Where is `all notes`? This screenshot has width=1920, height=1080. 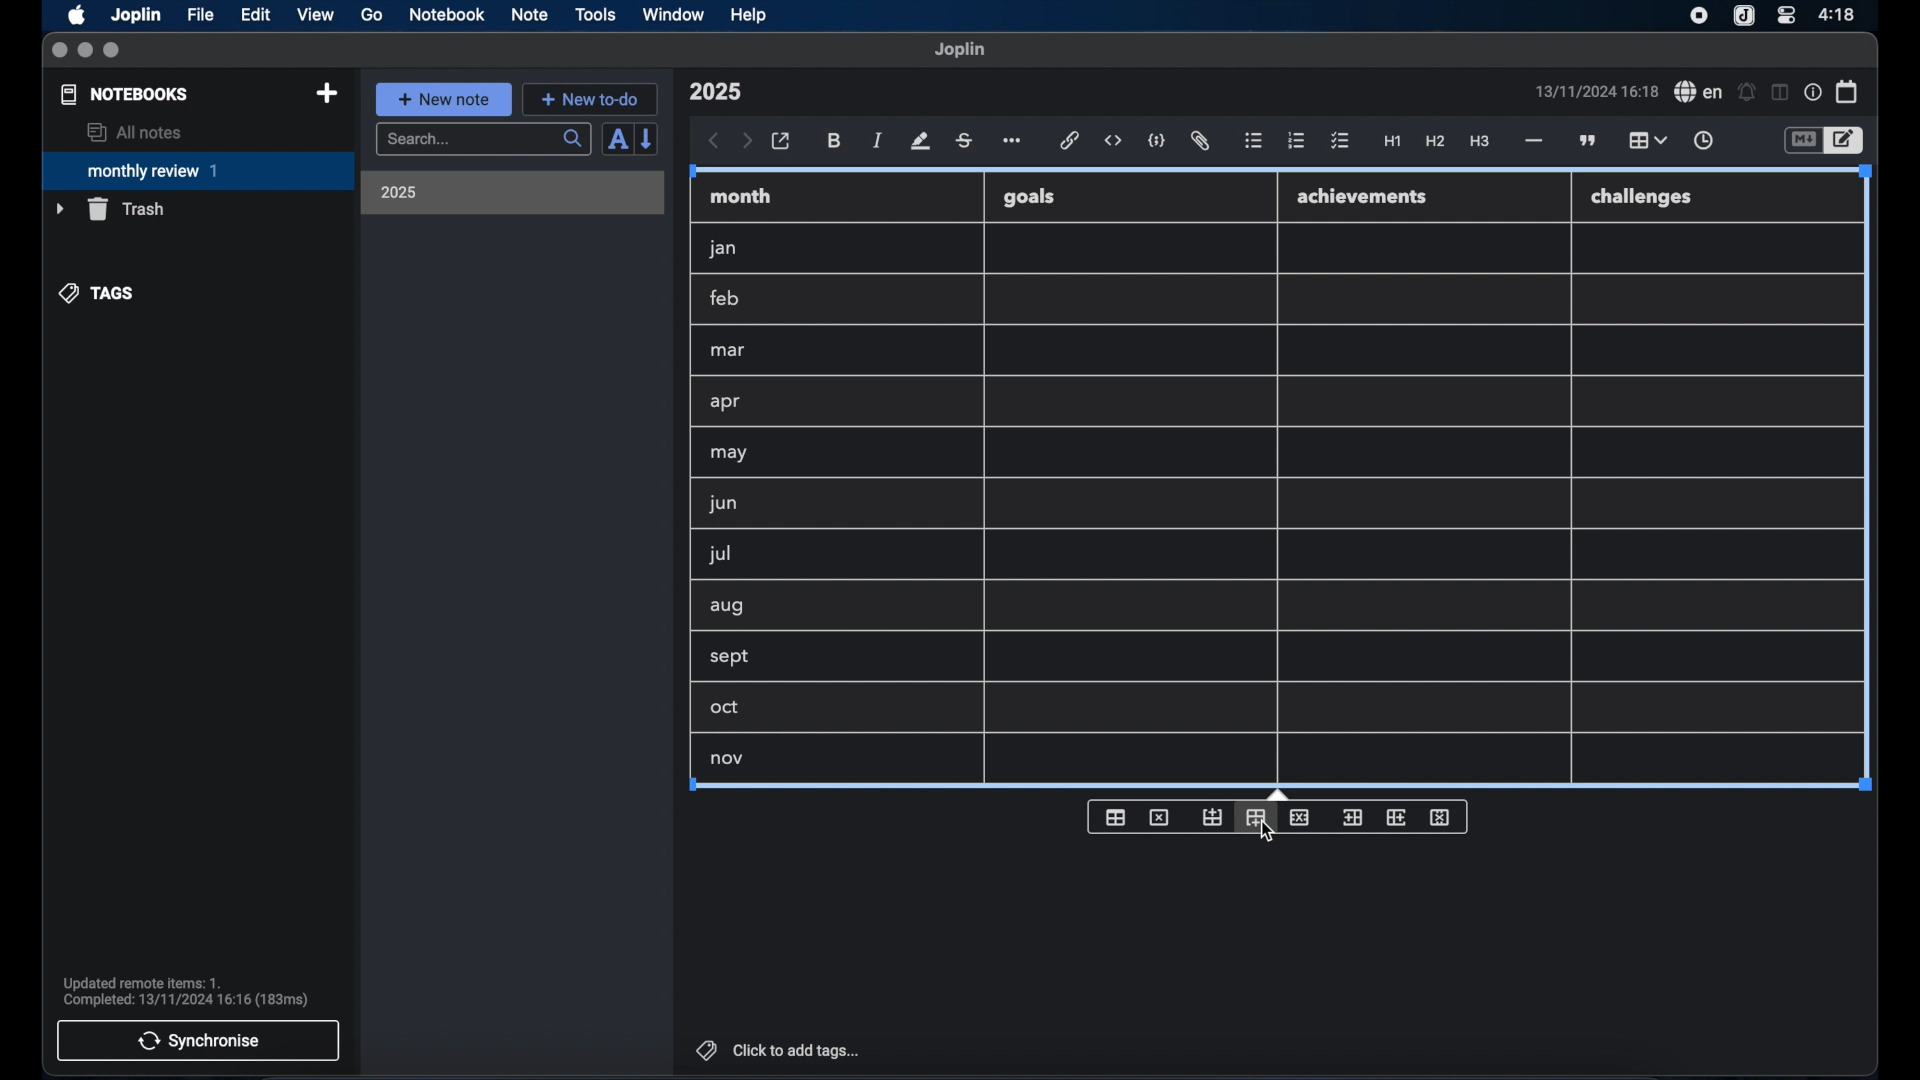 all notes is located at coordinates (134, 132).